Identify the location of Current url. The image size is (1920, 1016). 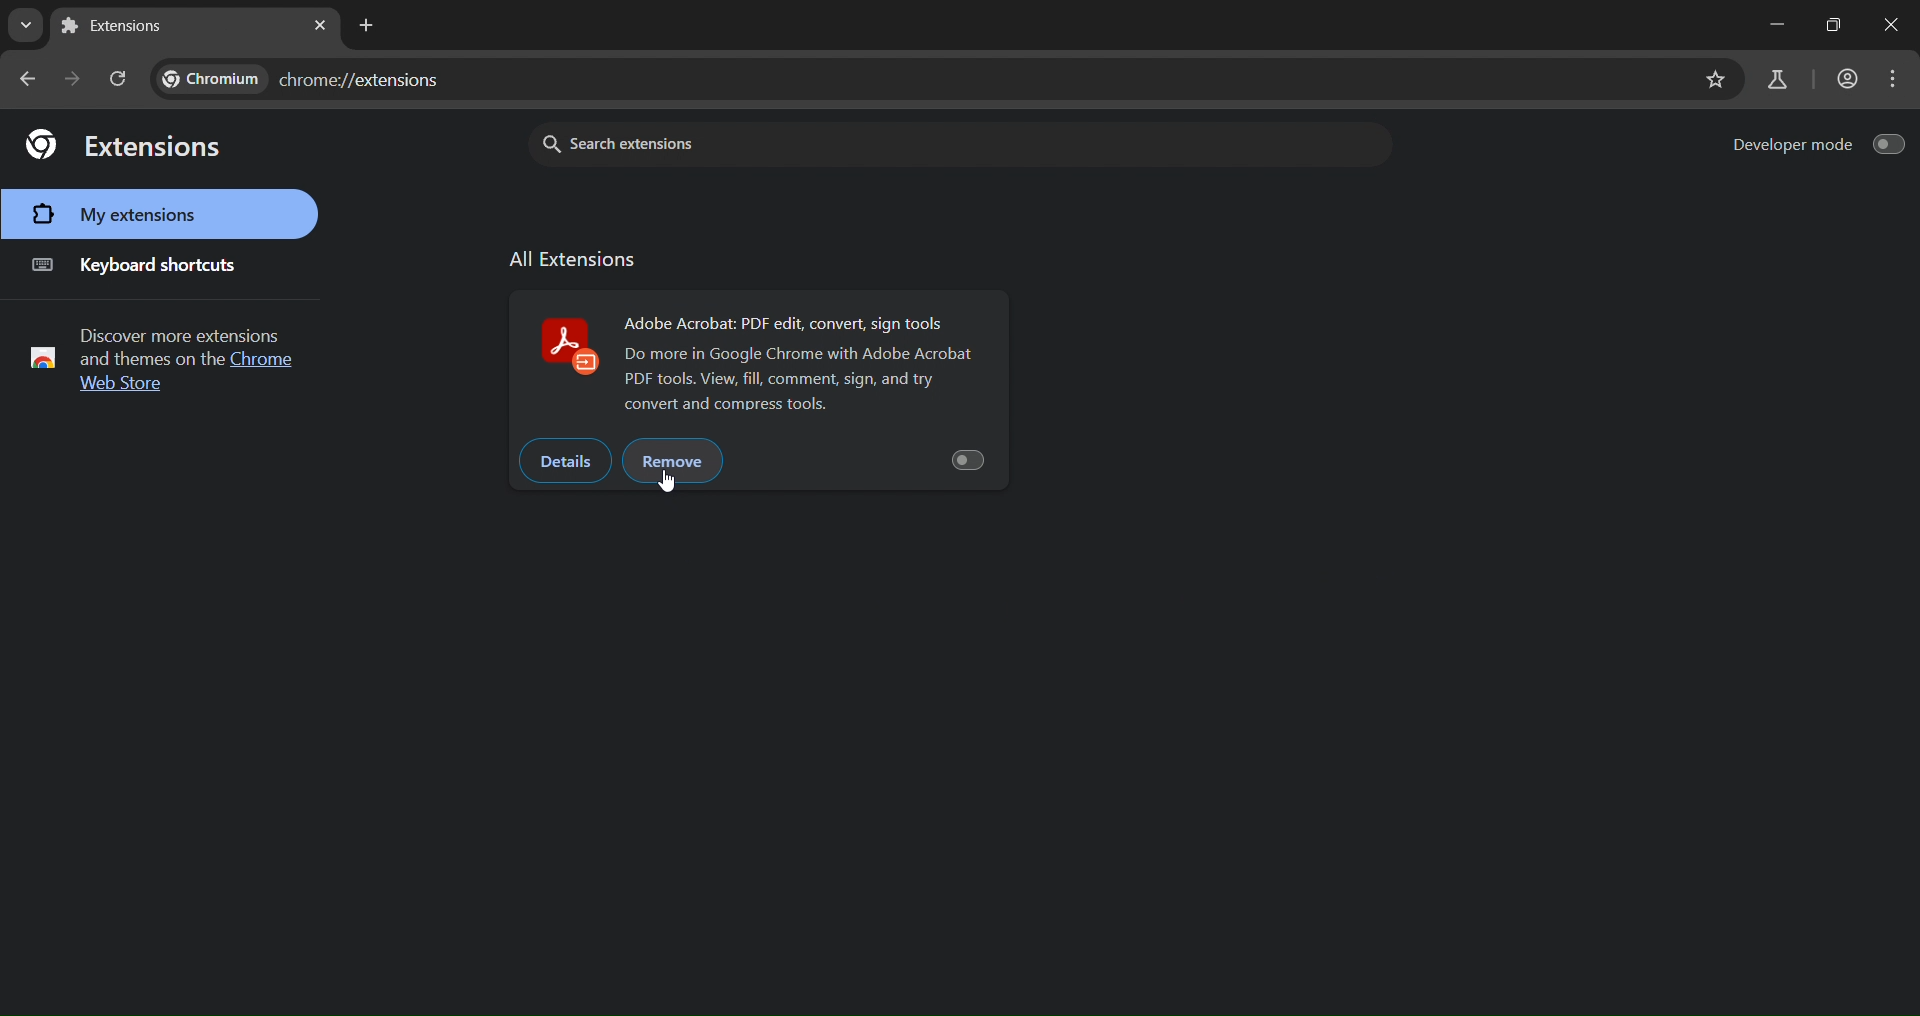
(922, 78).